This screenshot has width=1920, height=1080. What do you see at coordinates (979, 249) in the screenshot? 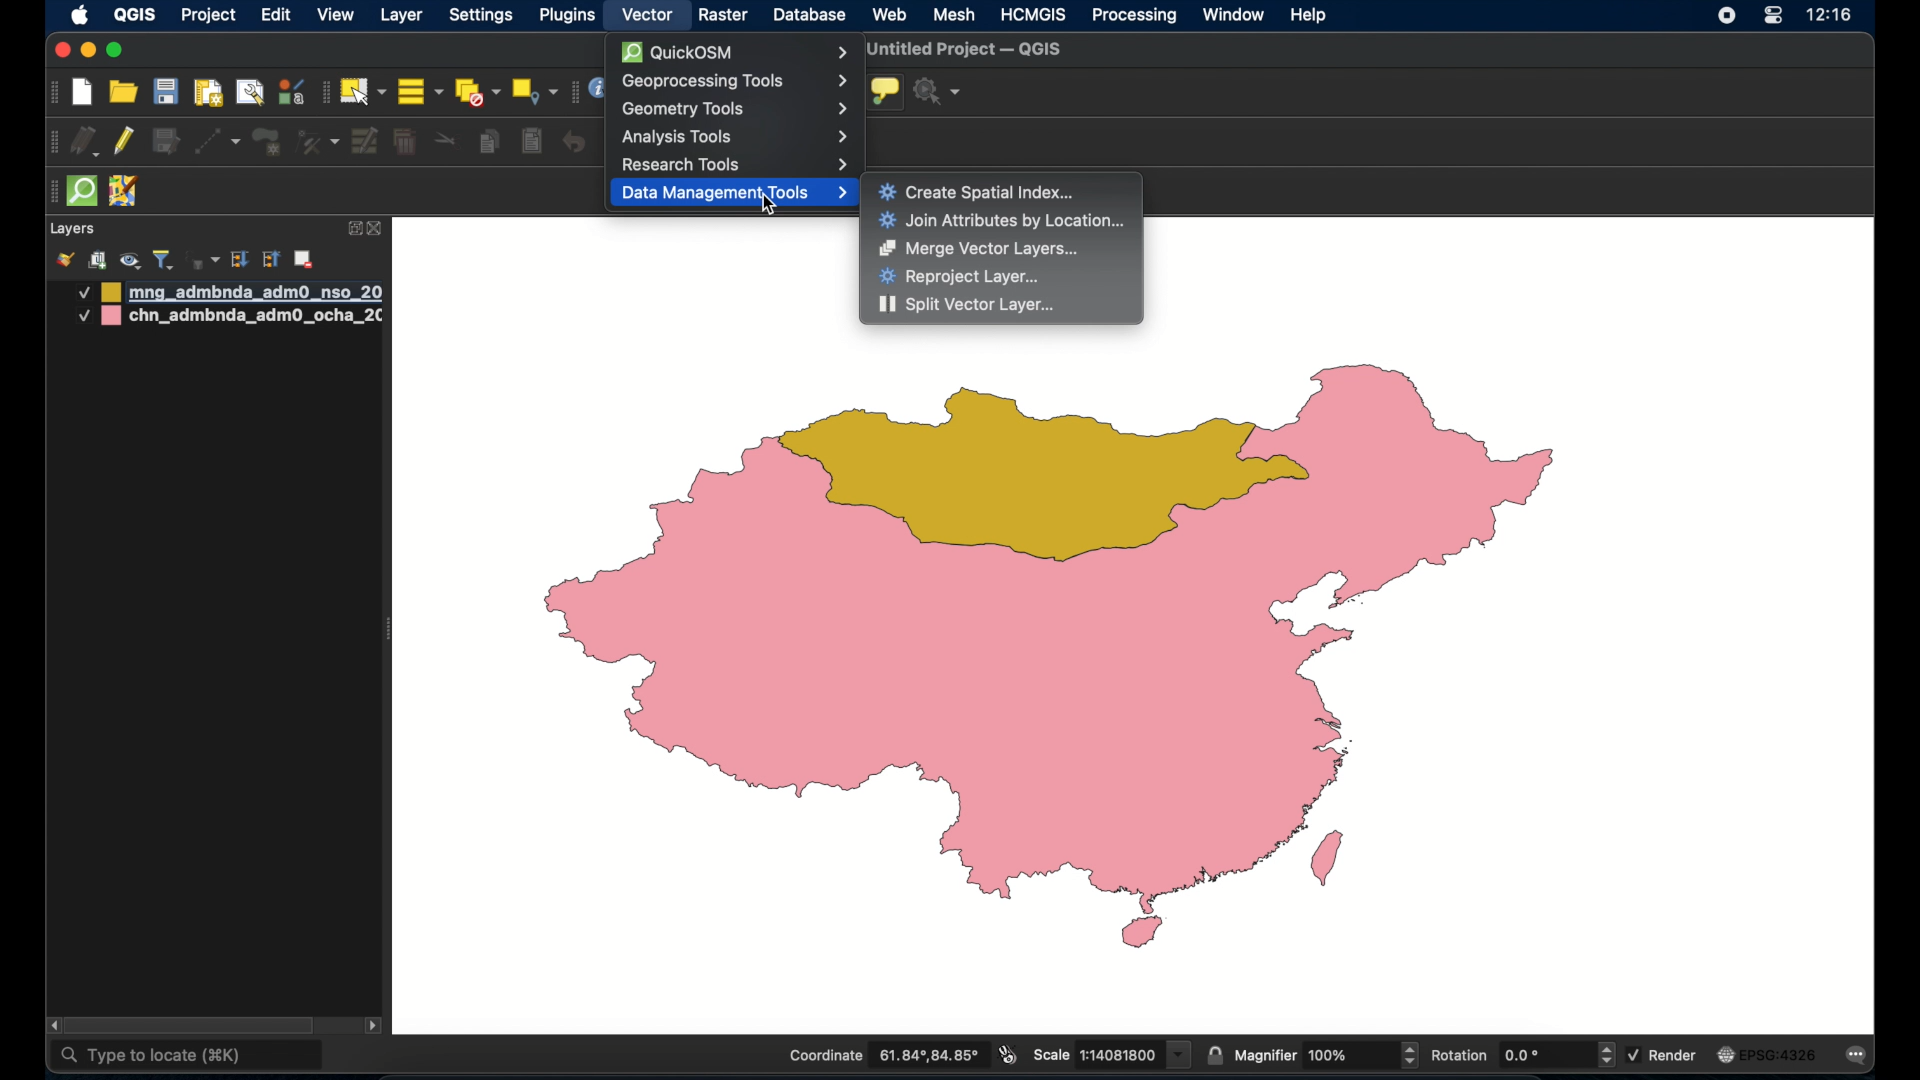
I see `merge vector layers` at bounding box center [979, 249].